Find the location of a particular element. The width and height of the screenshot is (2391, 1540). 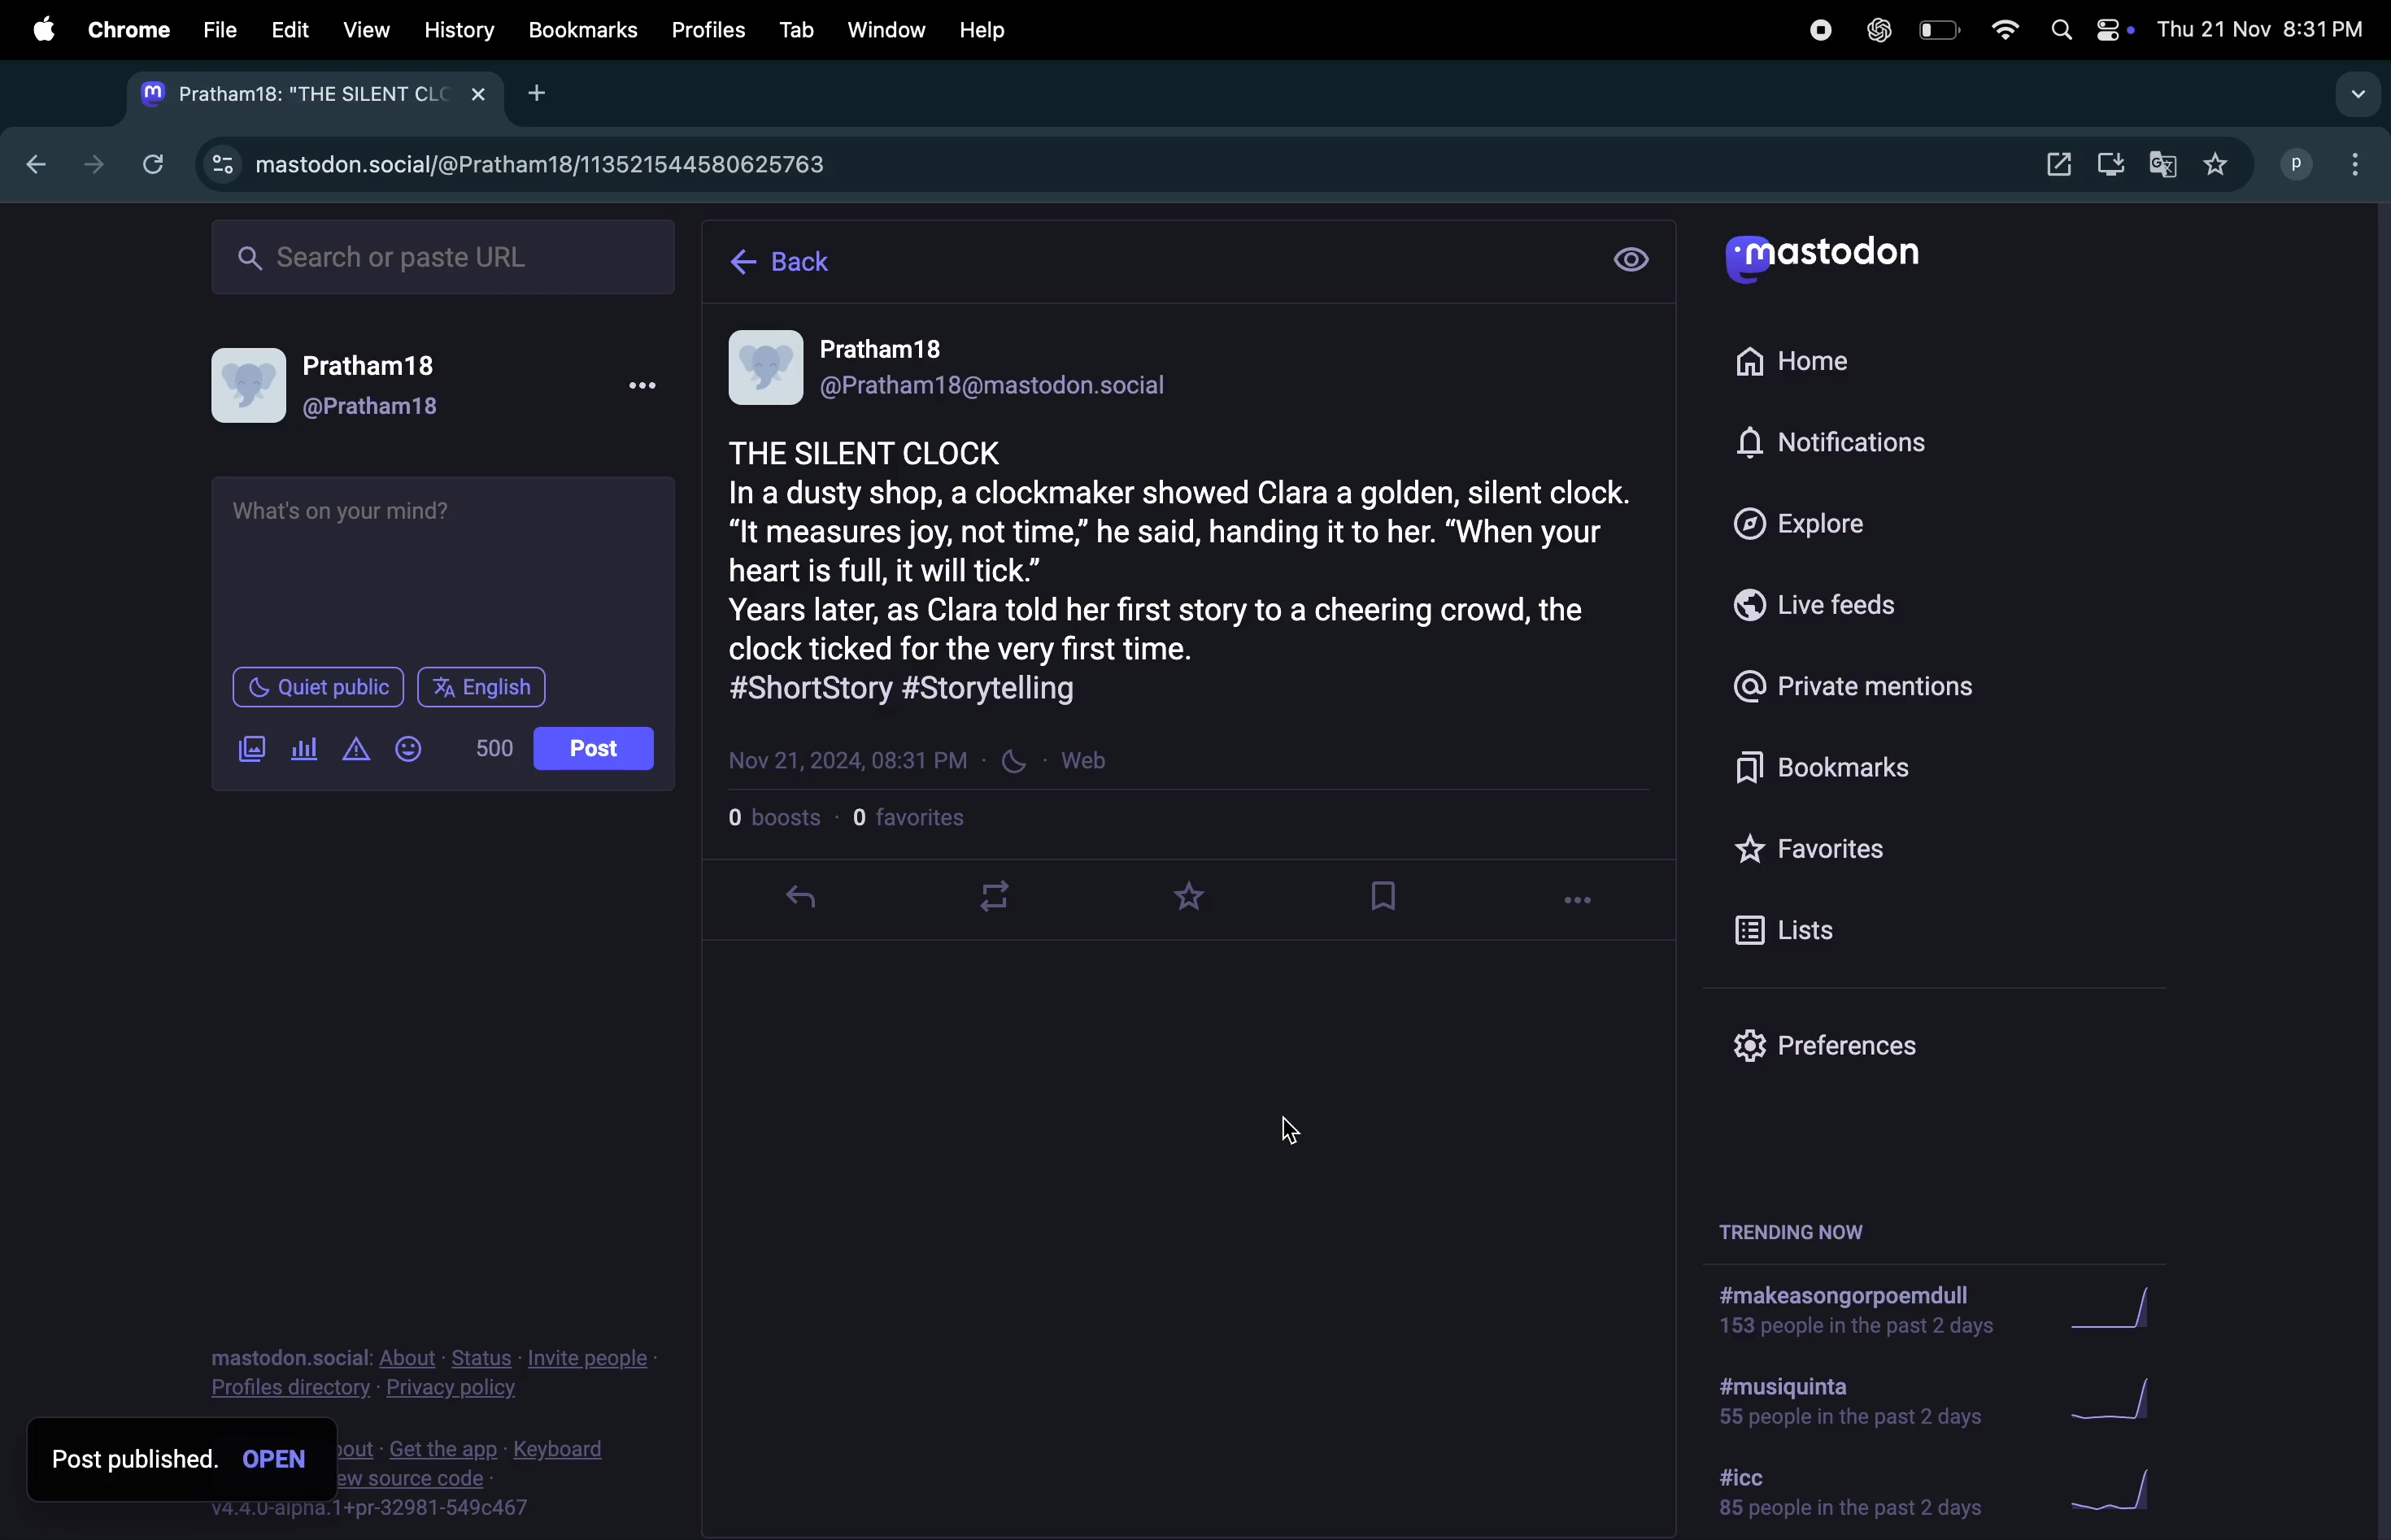

trending now is located at coordinates (1806, 1226).